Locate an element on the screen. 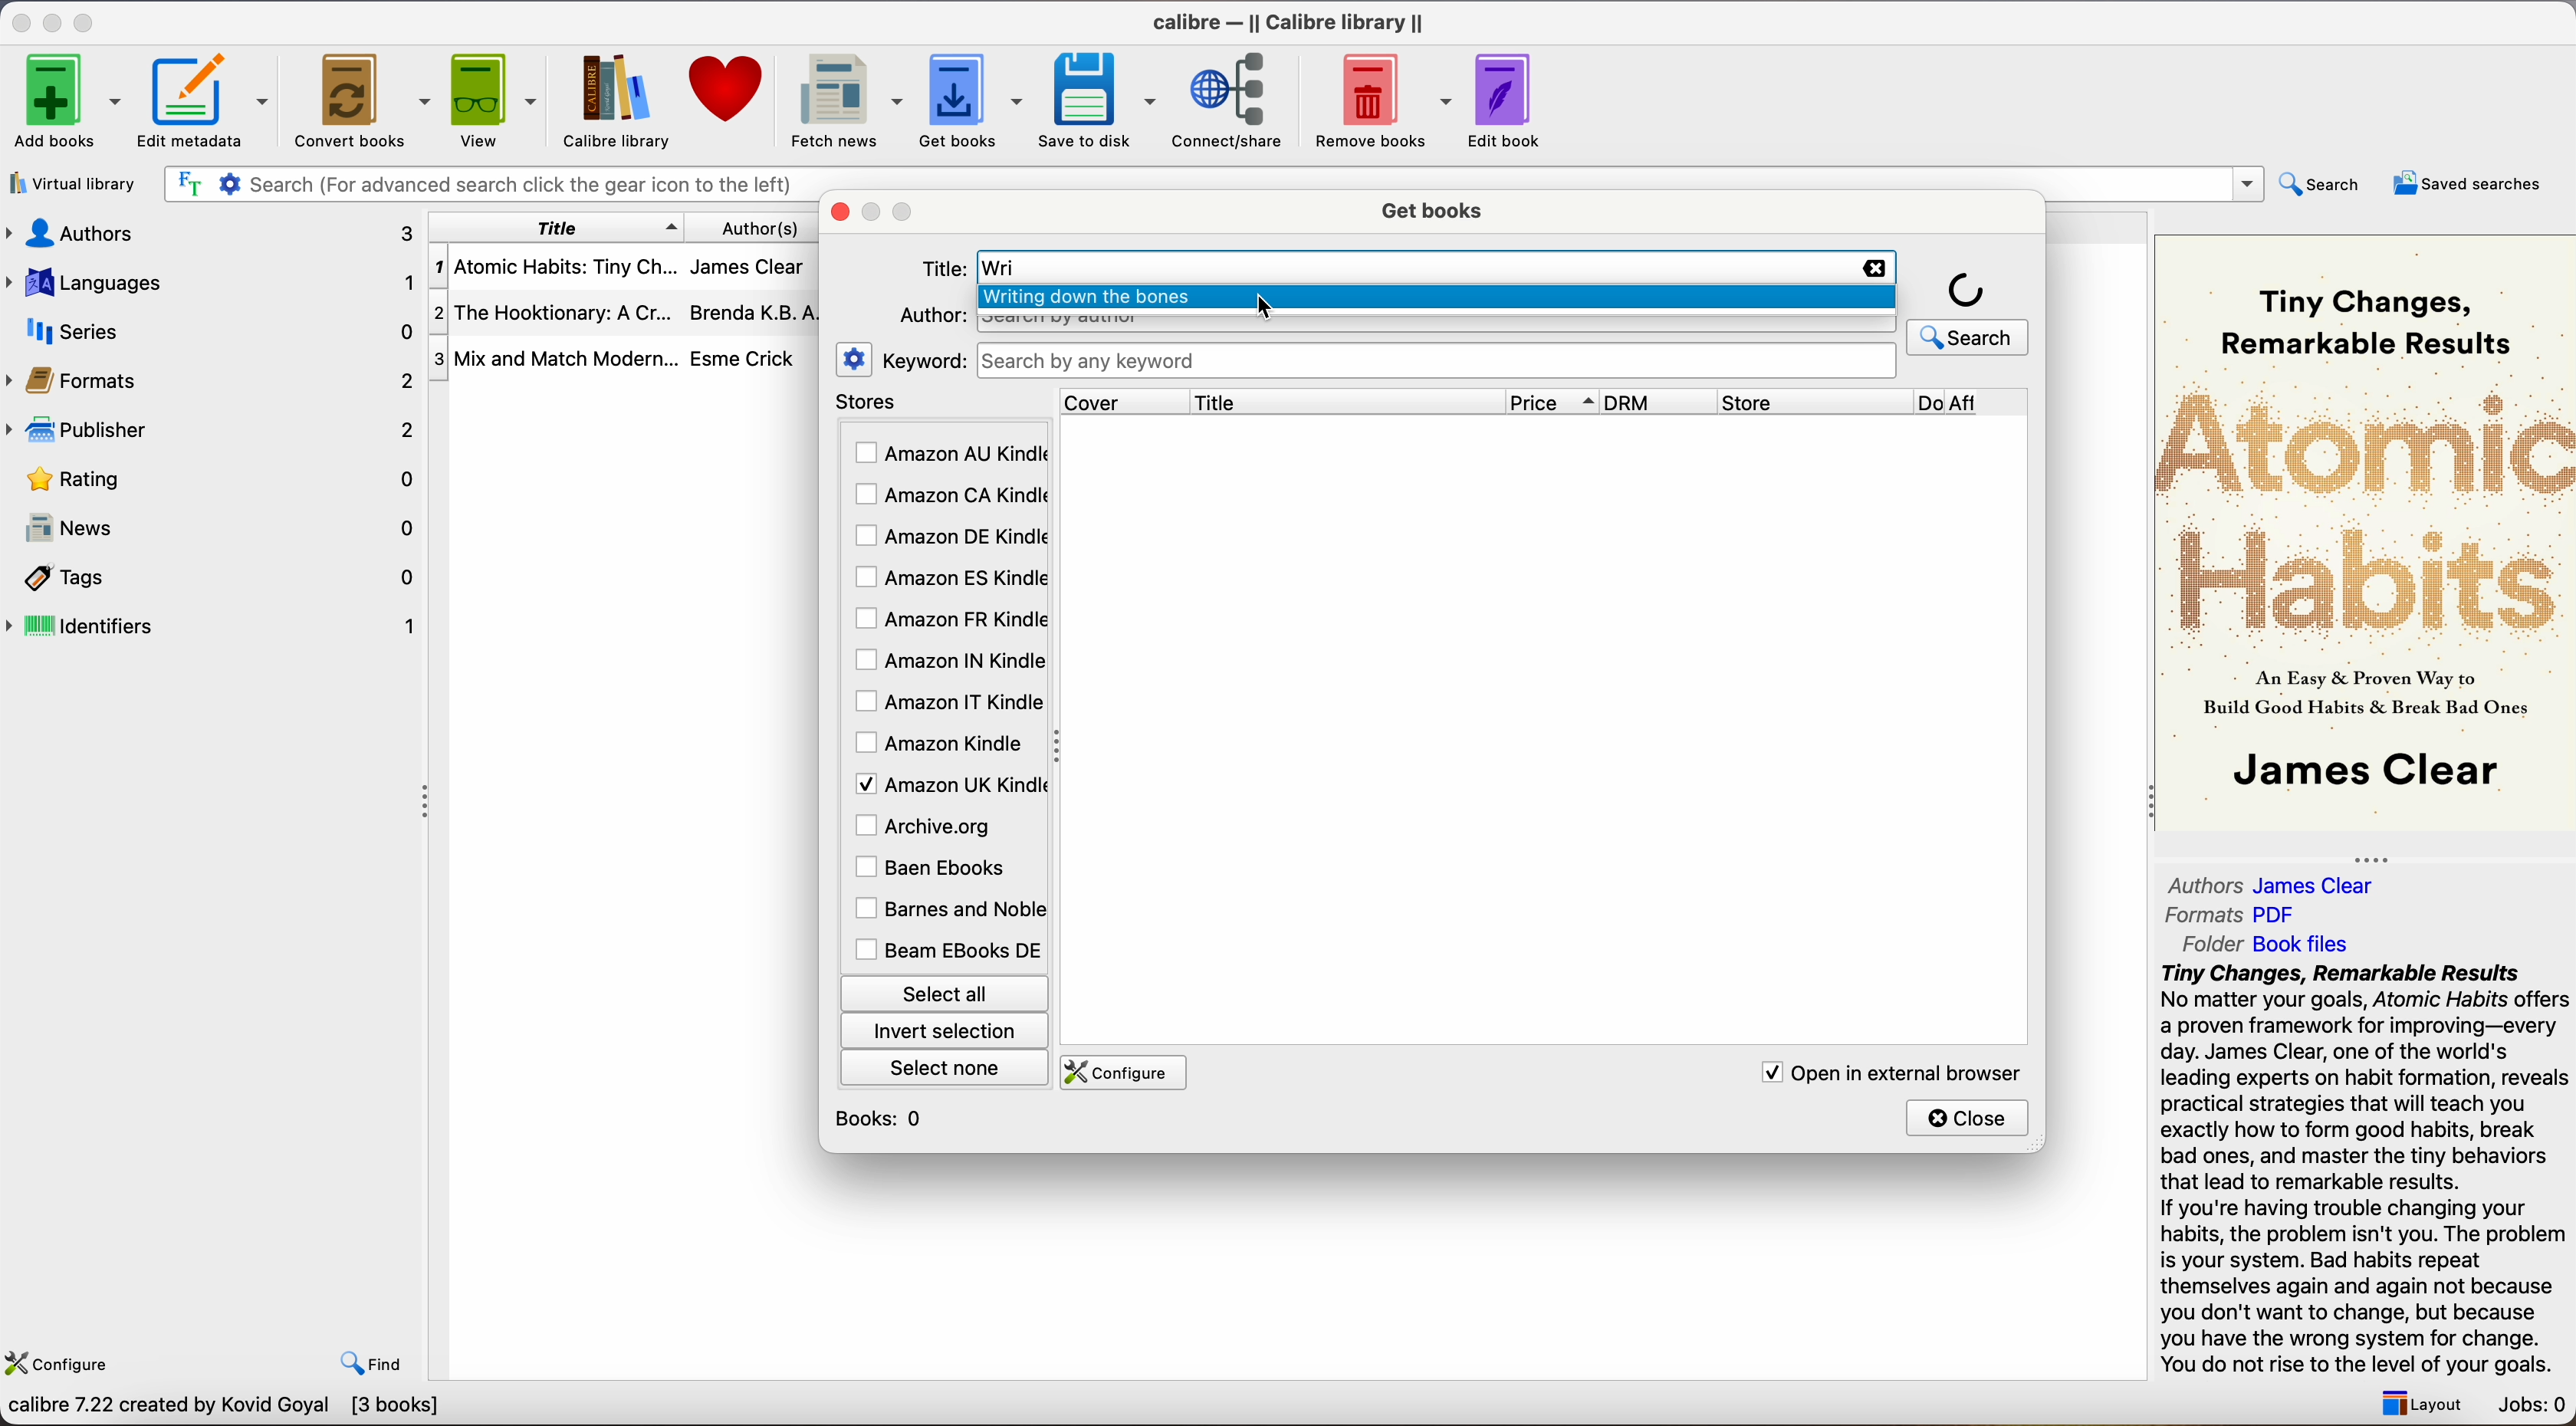 The width and height of the screenshot is (2576, 1426). search is located at coordinates (1969, 311).